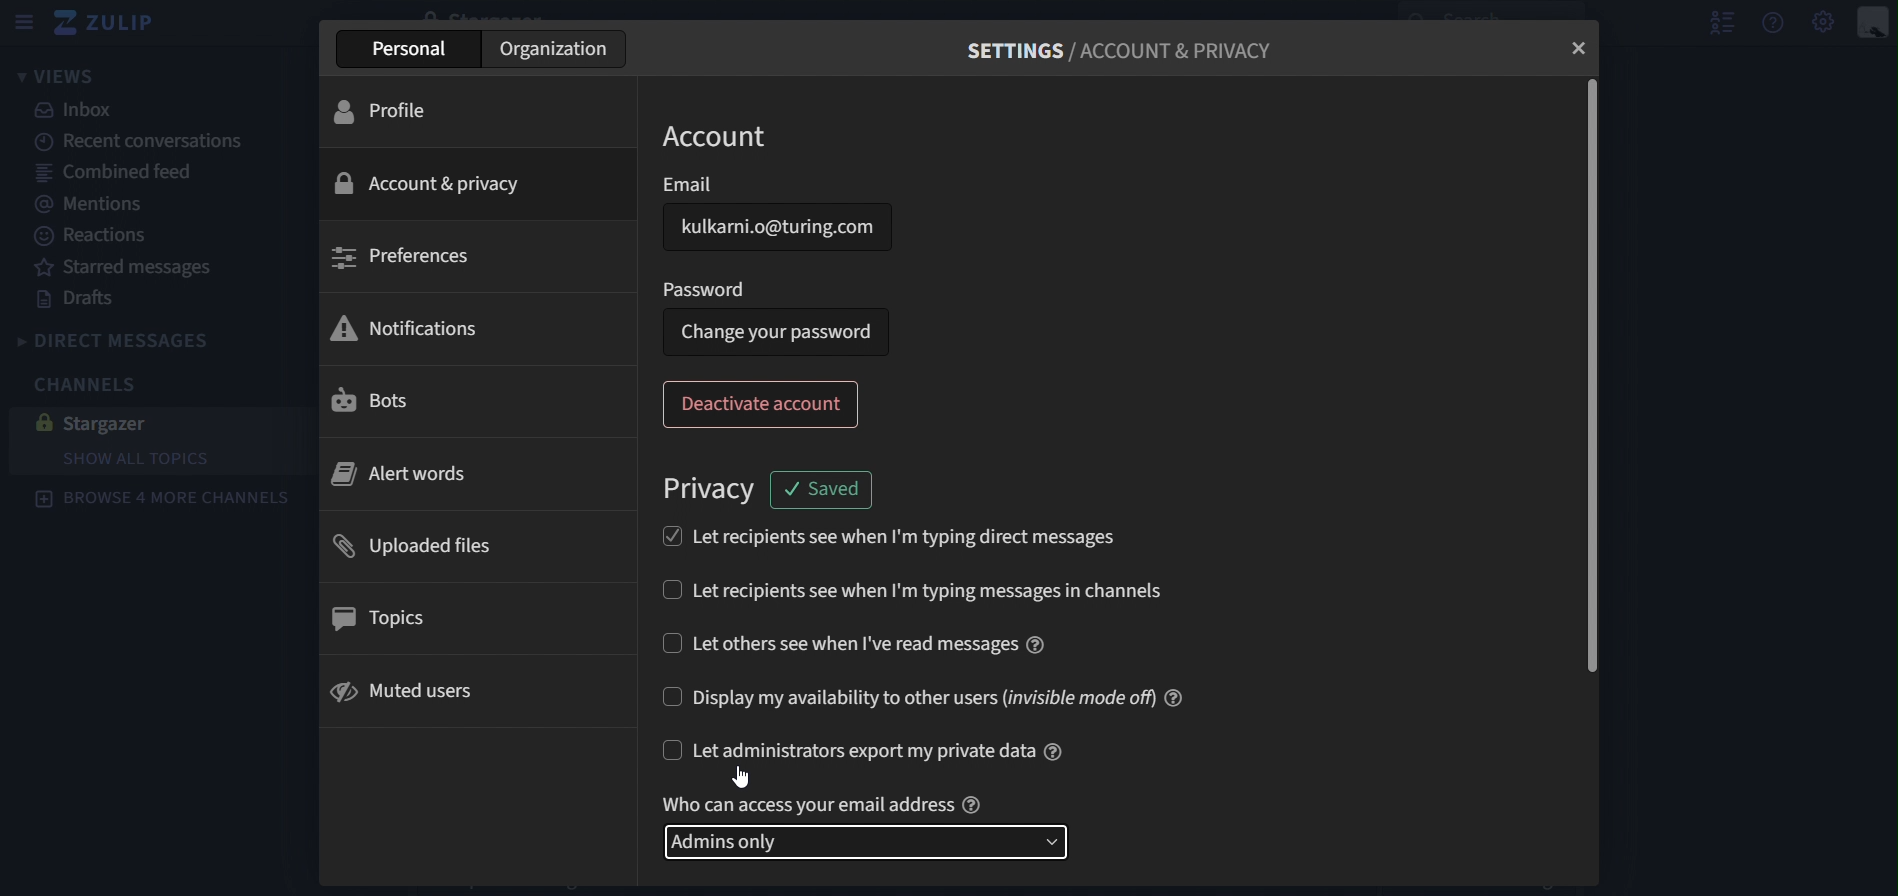 The image size is (1898, 896). Describe the element at coordinates (821, 804) in the screenshot. I see `who can access your email address` at that location.